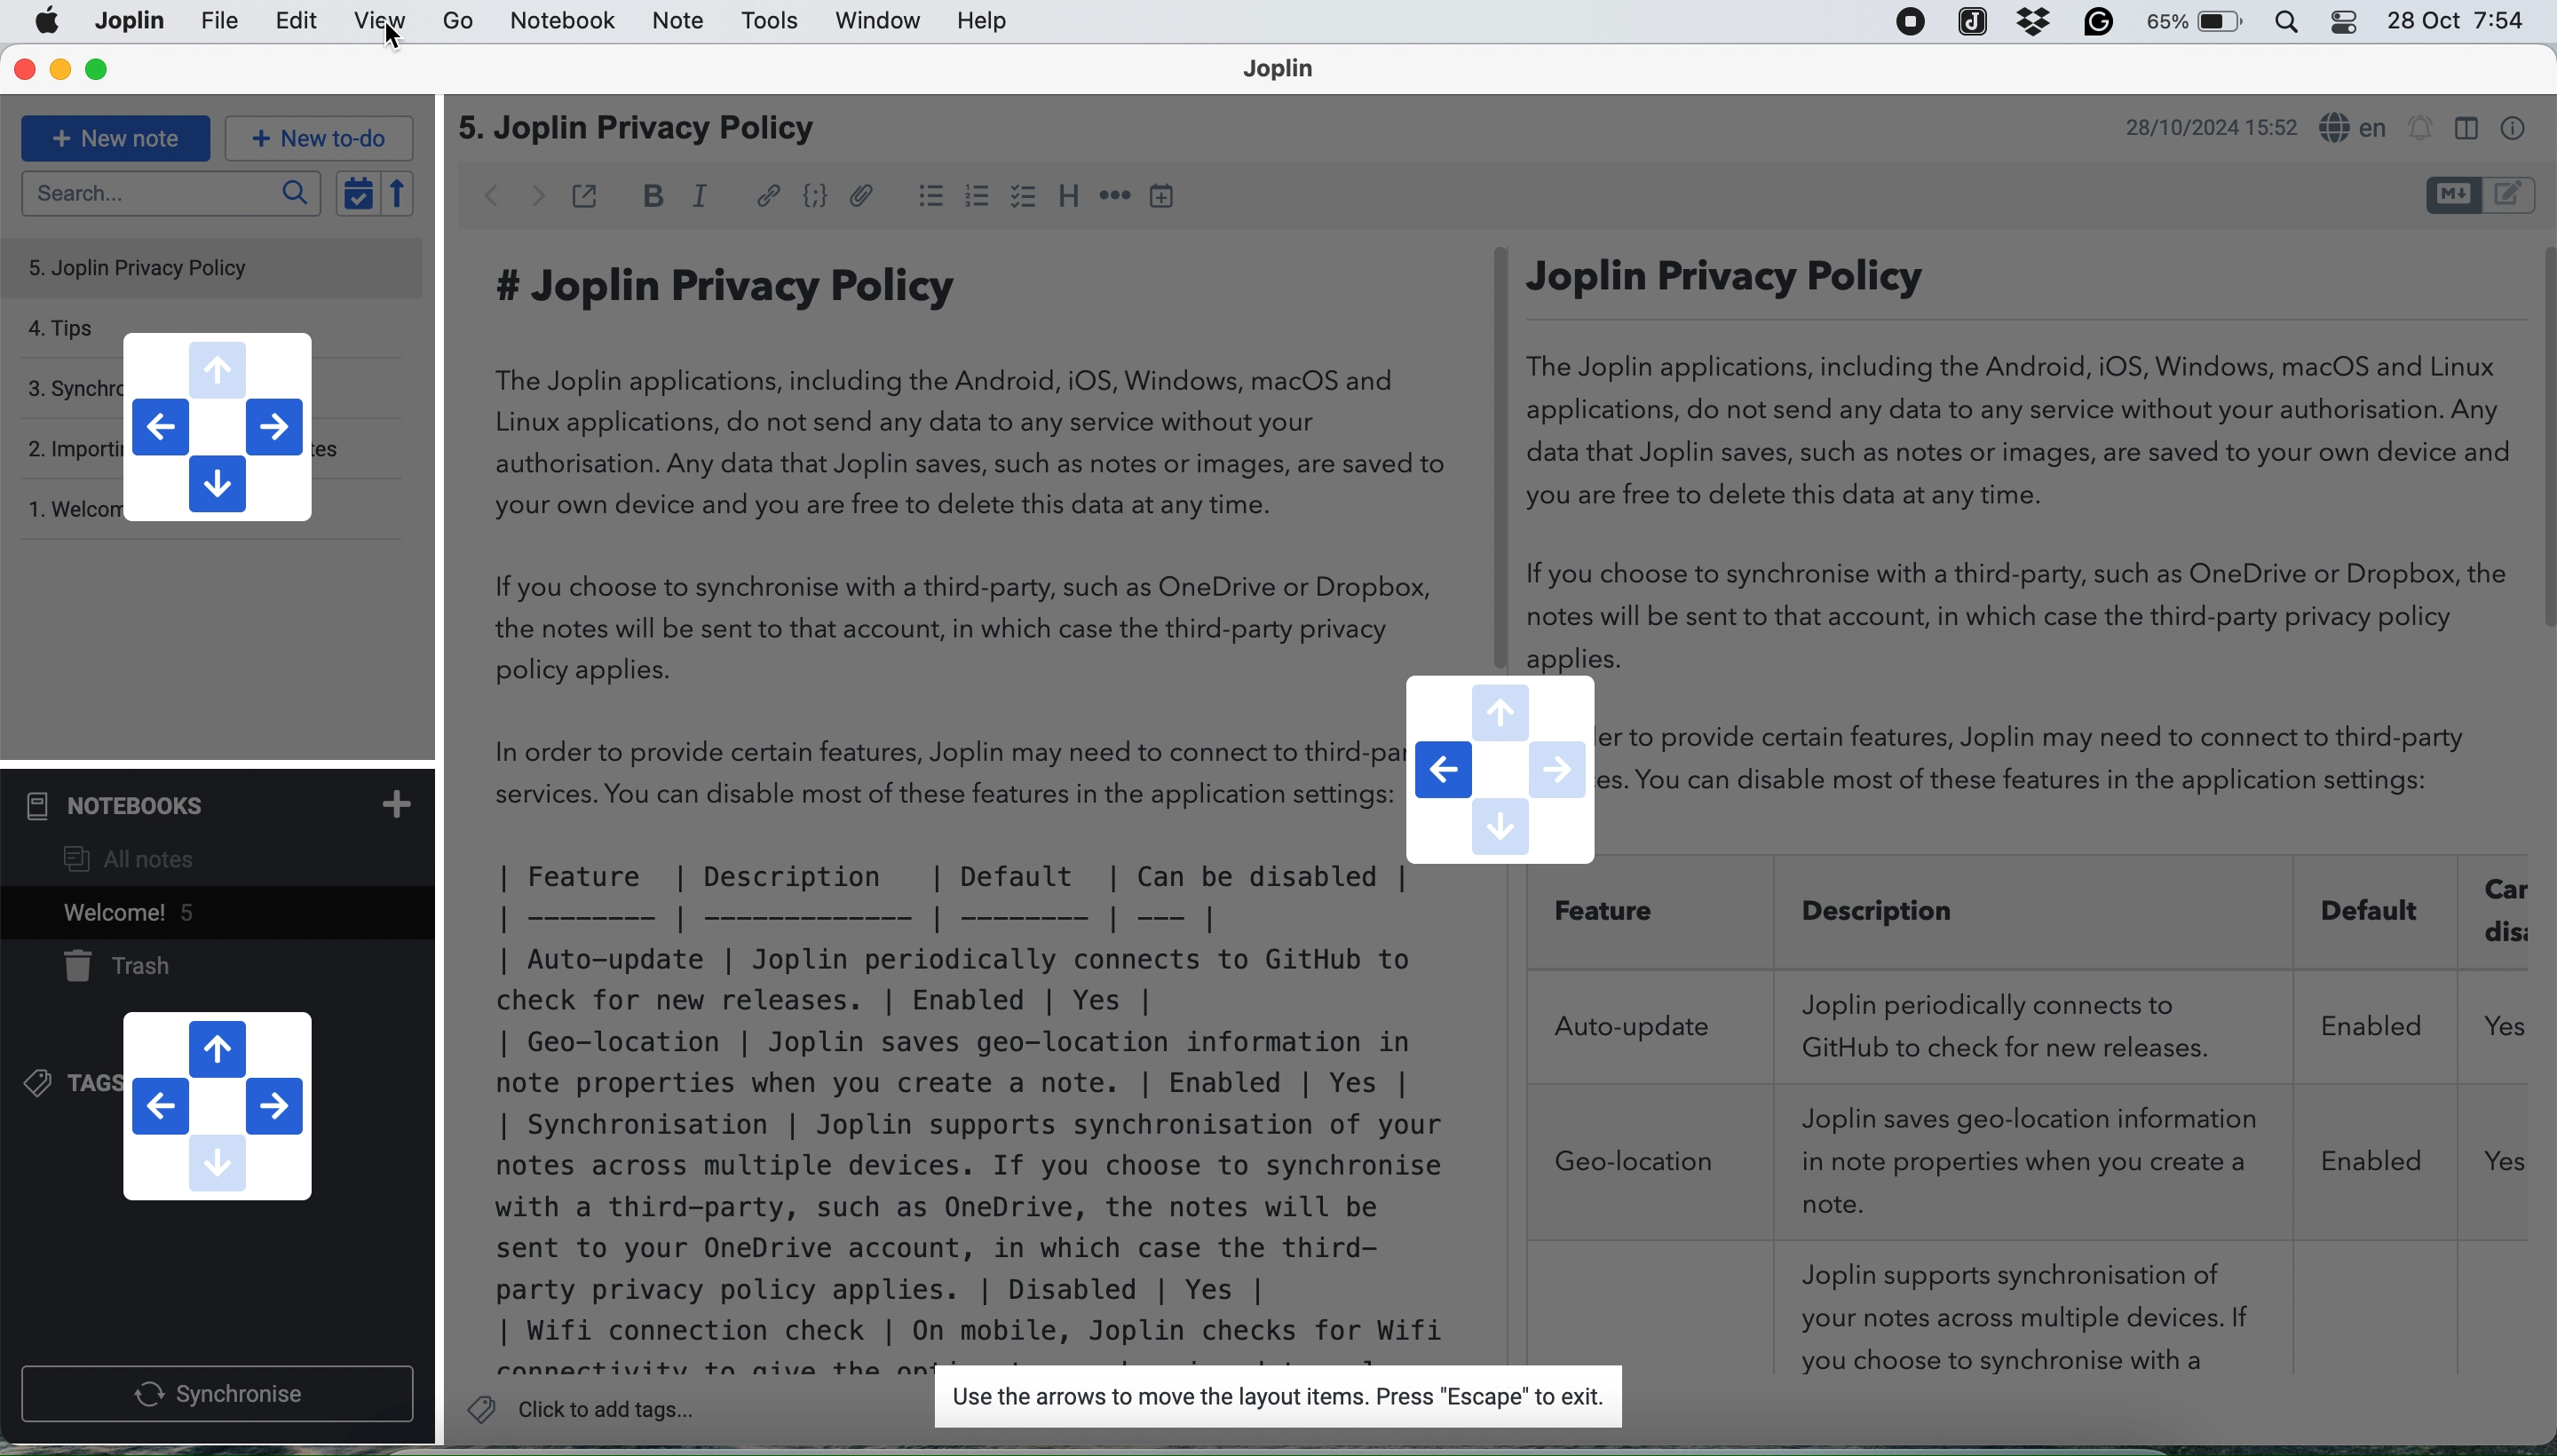 The image size is (2557, 1456). I want to click on Use the arrows to move the layout items. Press "Escape" to exit., so click(1273, 1398).